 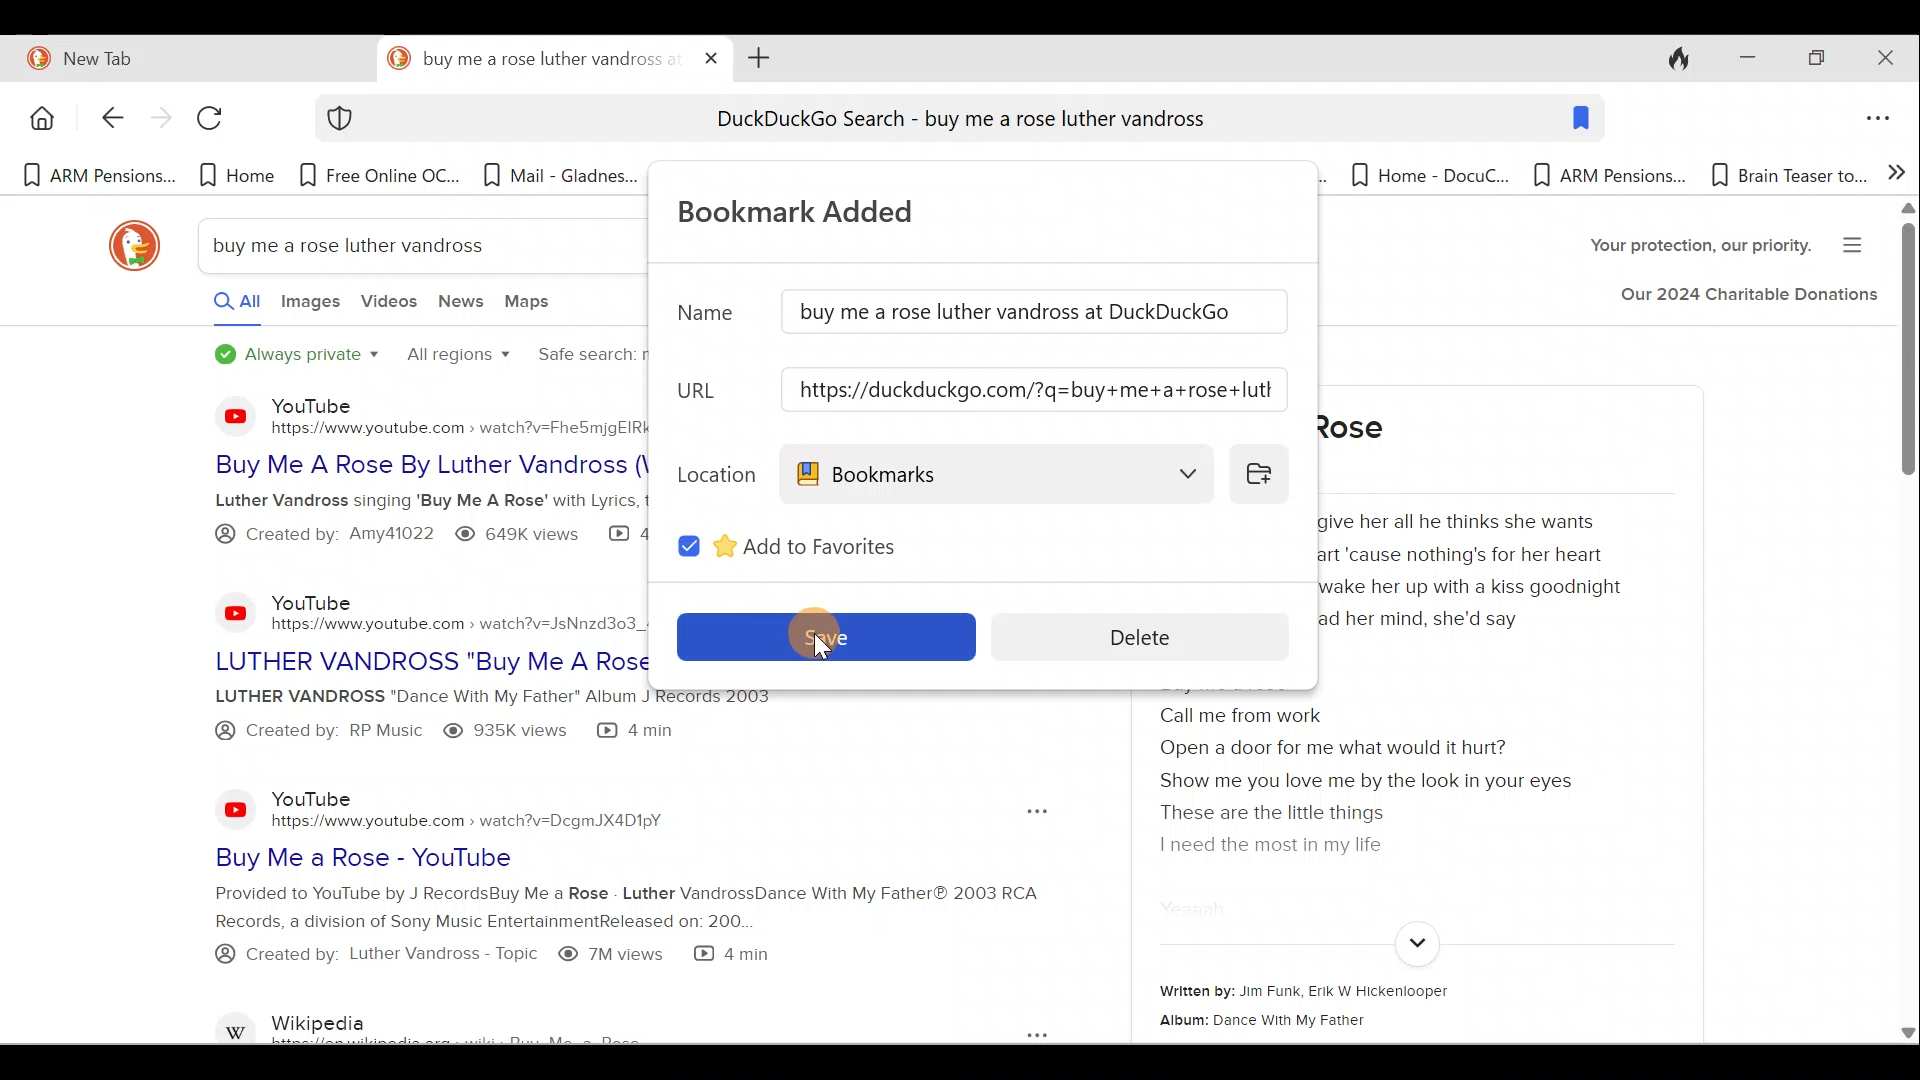 What do you see at coordinates (1031, 812) in the screenshot?
I see `Pop out` at bounding box center [1031, 812].